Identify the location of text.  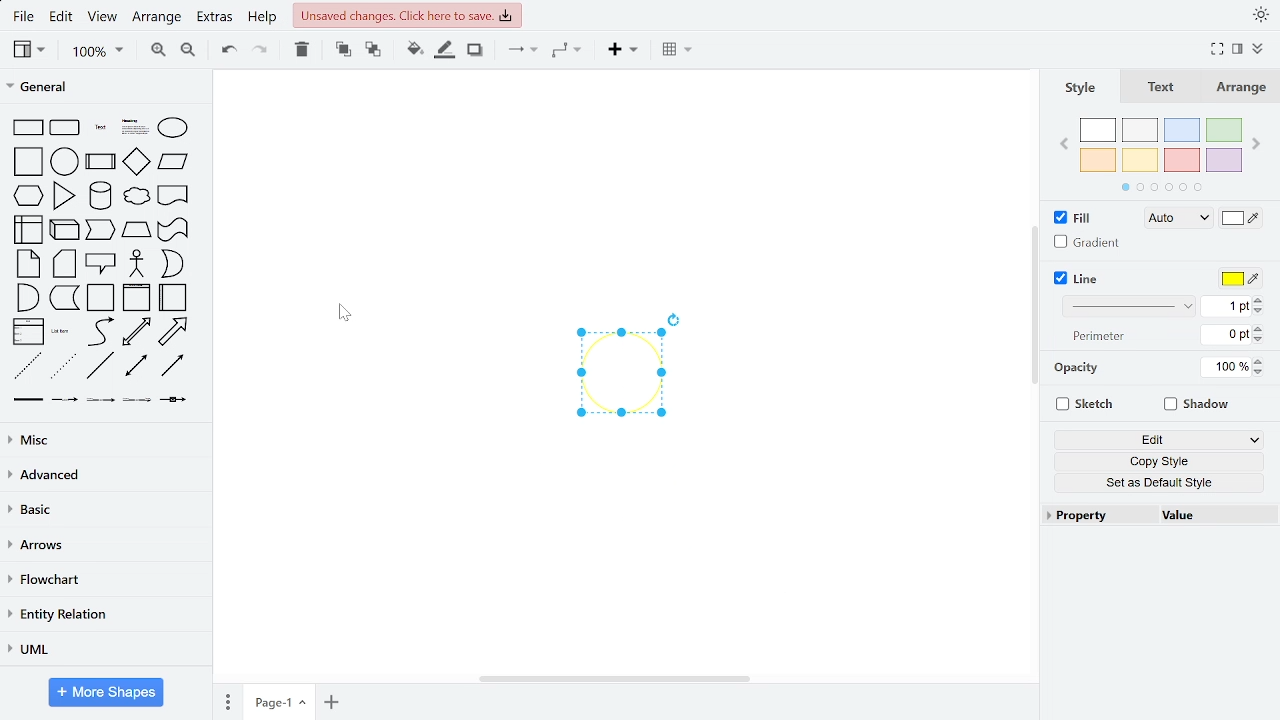
(101, 128).